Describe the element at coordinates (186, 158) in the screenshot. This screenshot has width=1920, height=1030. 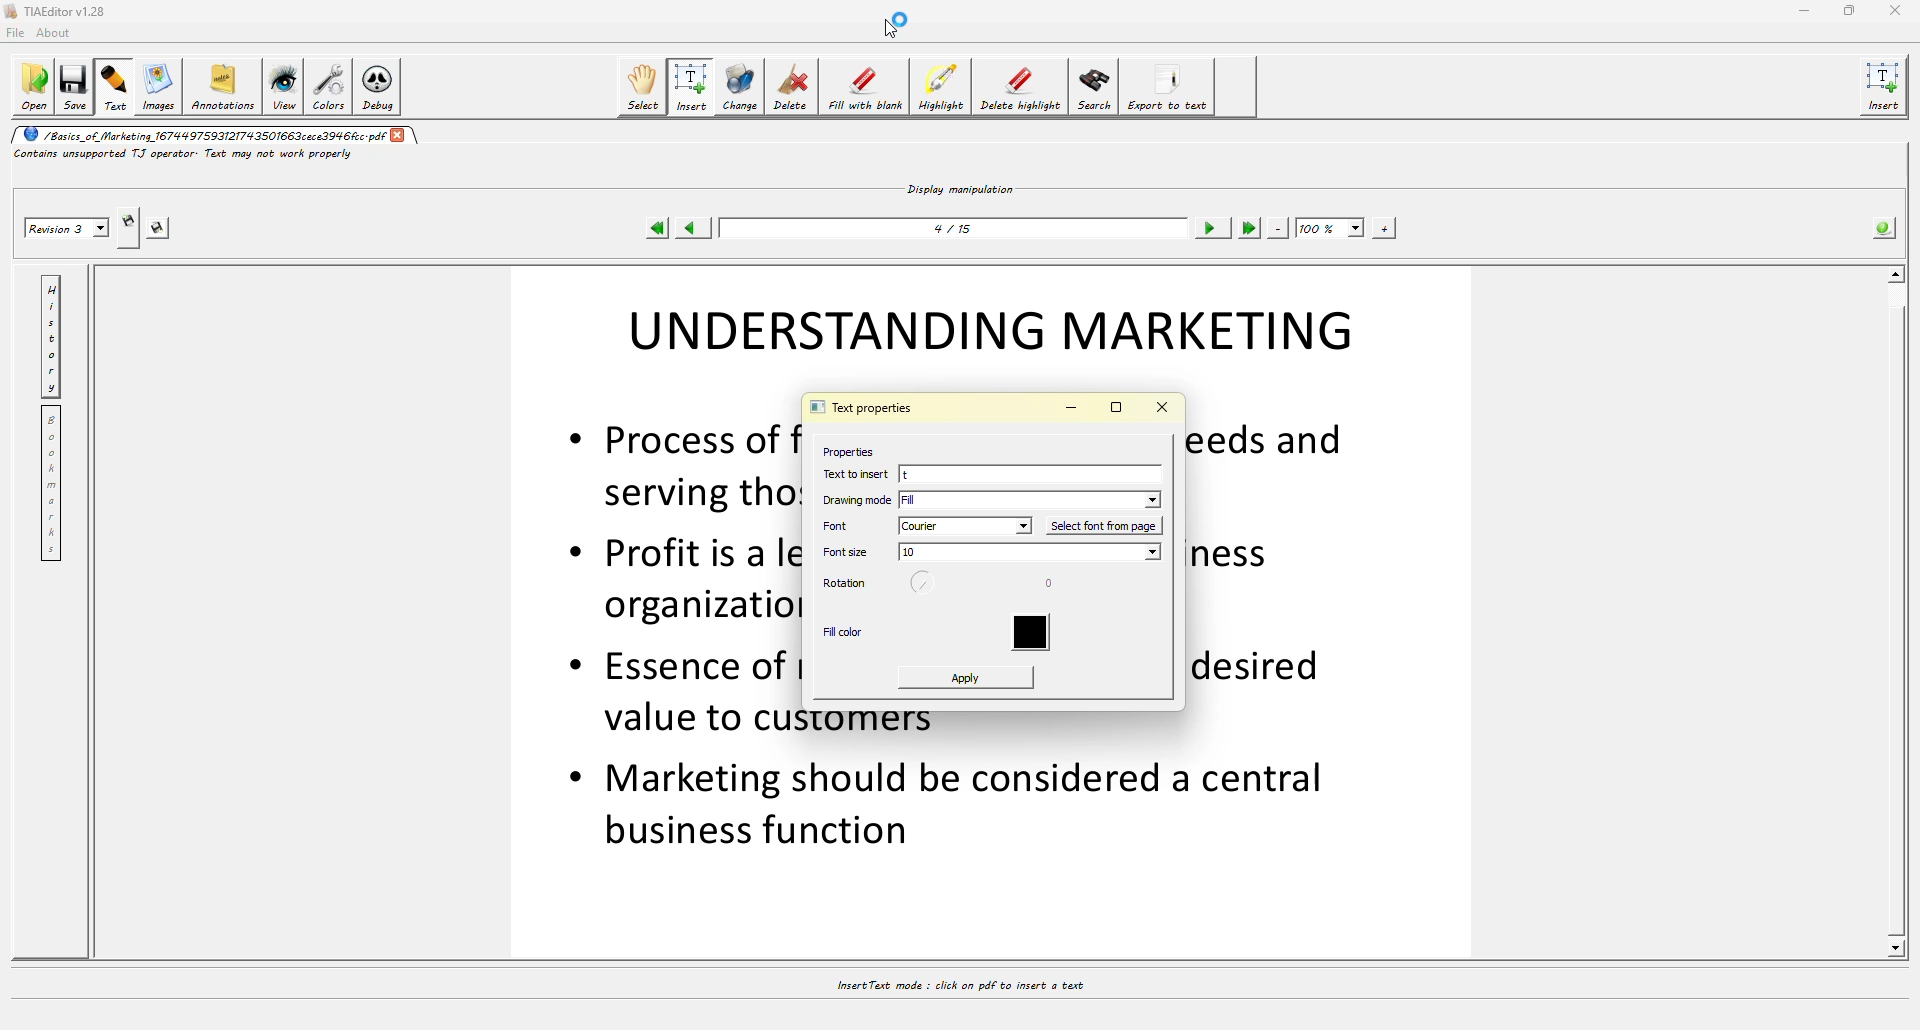
I see `contains unsupported TJ operator text may not work properly` at that location.